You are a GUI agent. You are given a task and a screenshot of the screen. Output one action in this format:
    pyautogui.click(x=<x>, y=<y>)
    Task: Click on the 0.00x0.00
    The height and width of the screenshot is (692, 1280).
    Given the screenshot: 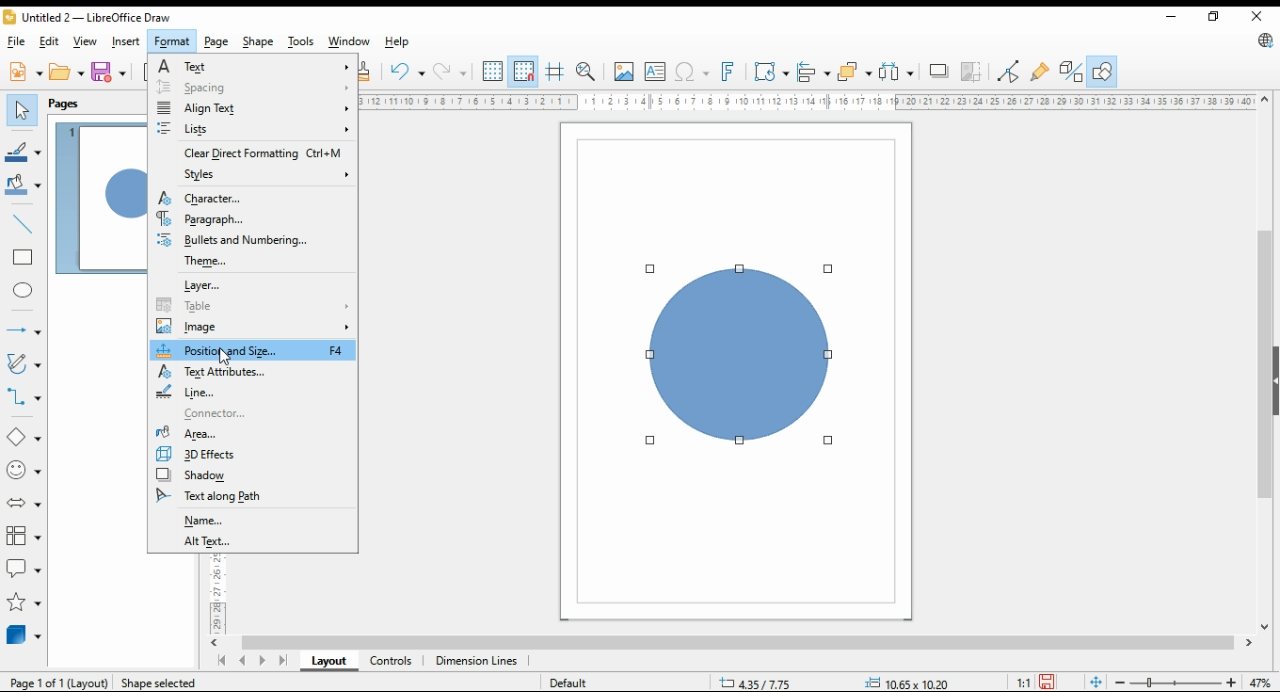 What is the action you would take?
    pyautogui.click(x=904, y=683)
    